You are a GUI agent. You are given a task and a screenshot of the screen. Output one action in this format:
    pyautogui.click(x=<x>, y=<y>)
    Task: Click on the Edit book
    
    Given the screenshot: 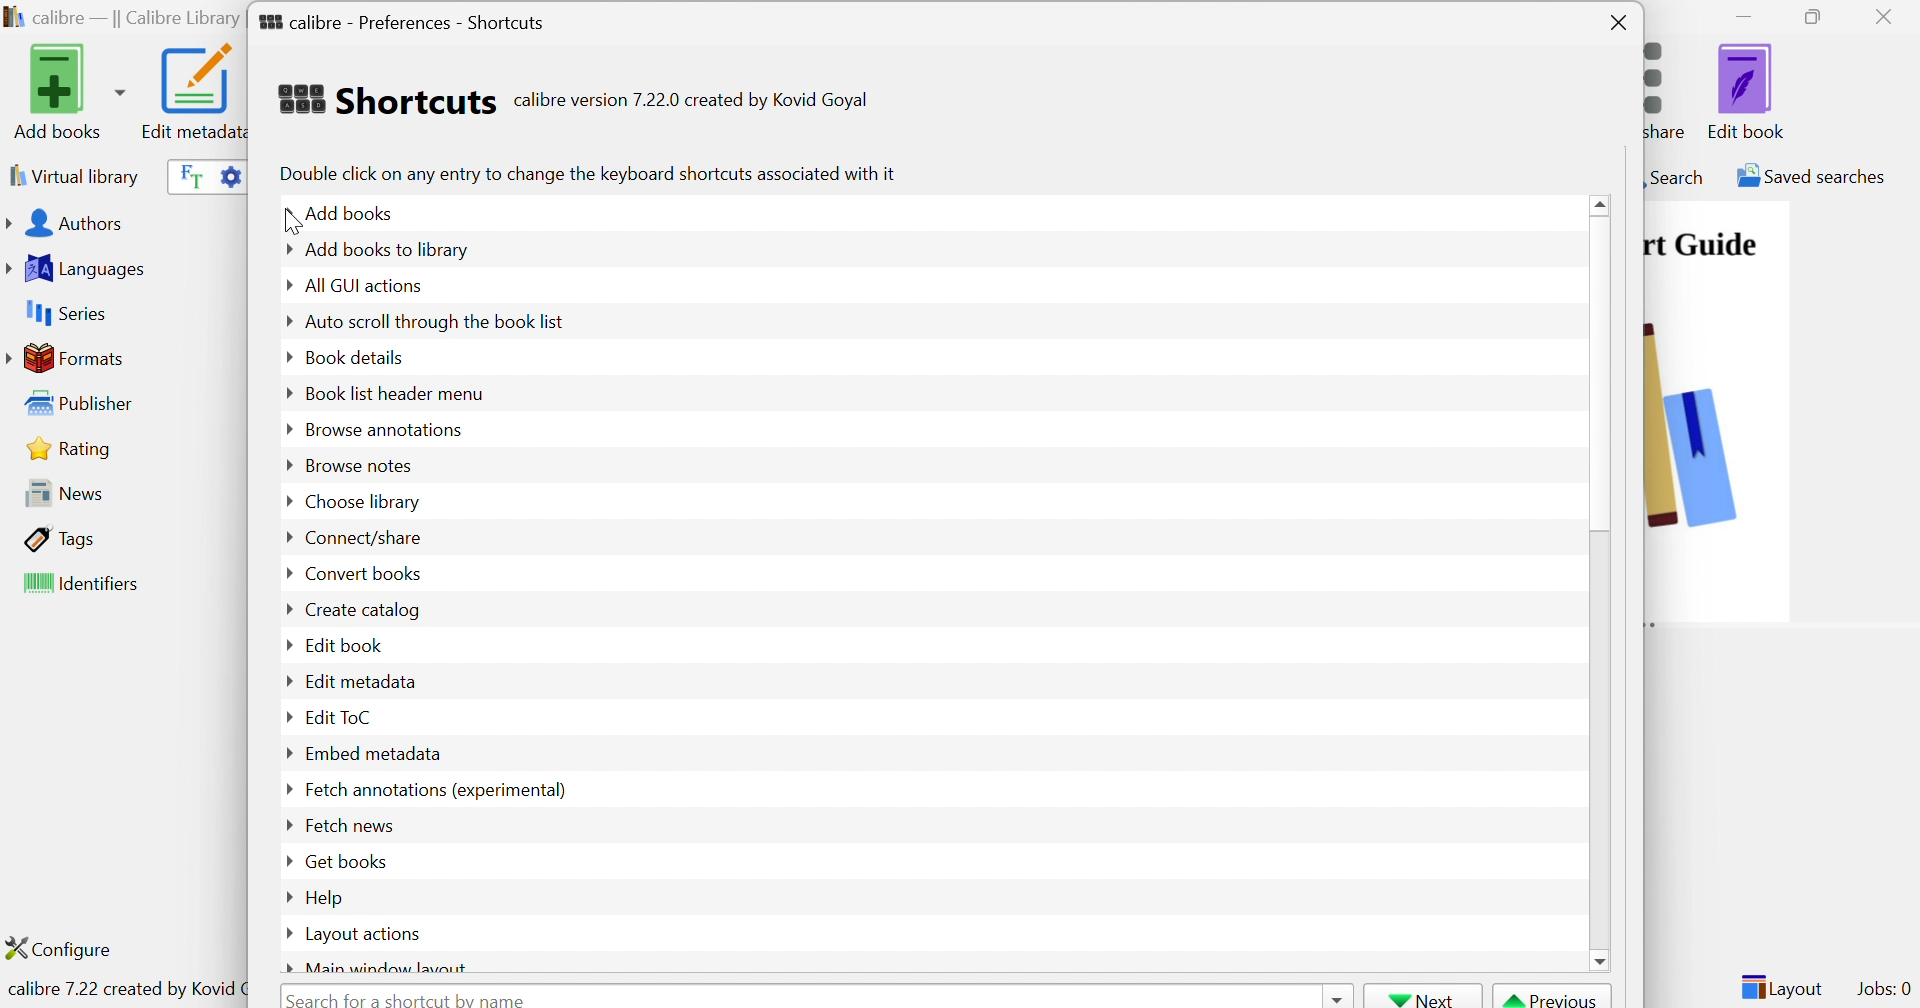 What is the action you would take?
    pyautogui.click(x=1747, y=91)
    